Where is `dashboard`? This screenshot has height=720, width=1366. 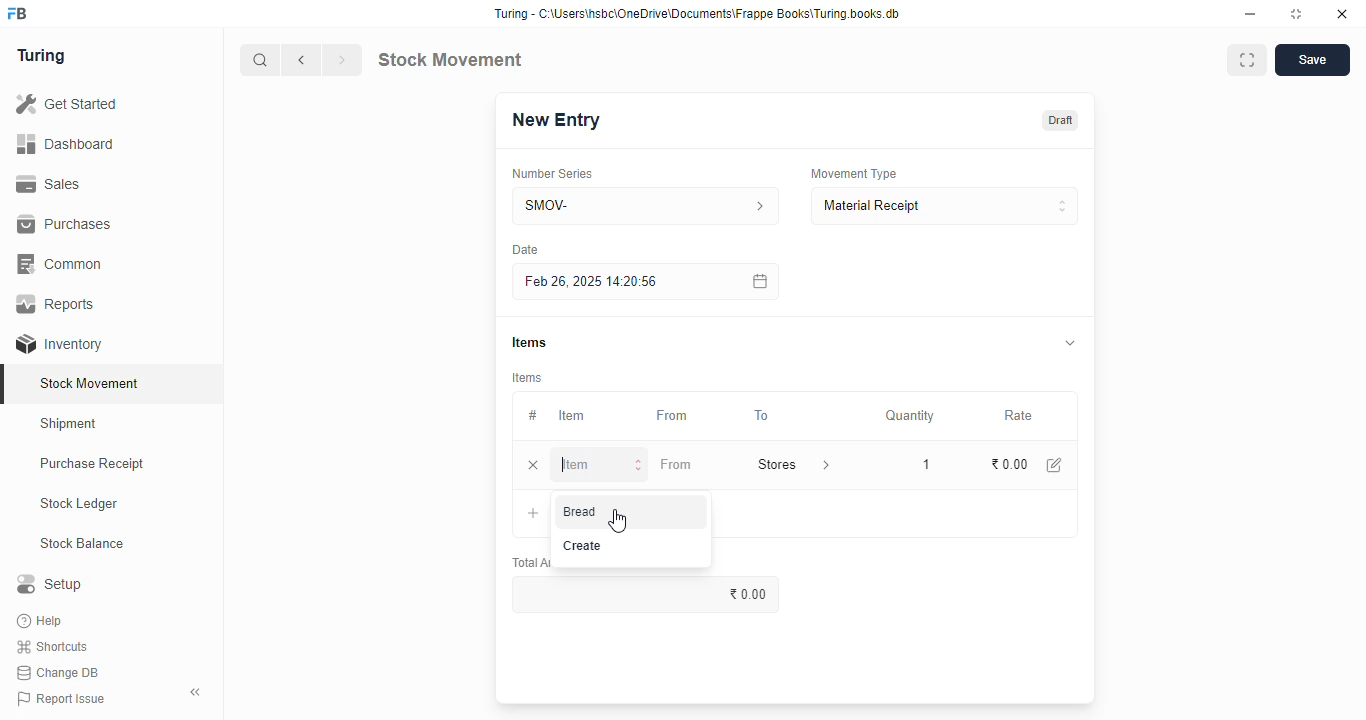
dashboard is located at coordinates (65, 145).